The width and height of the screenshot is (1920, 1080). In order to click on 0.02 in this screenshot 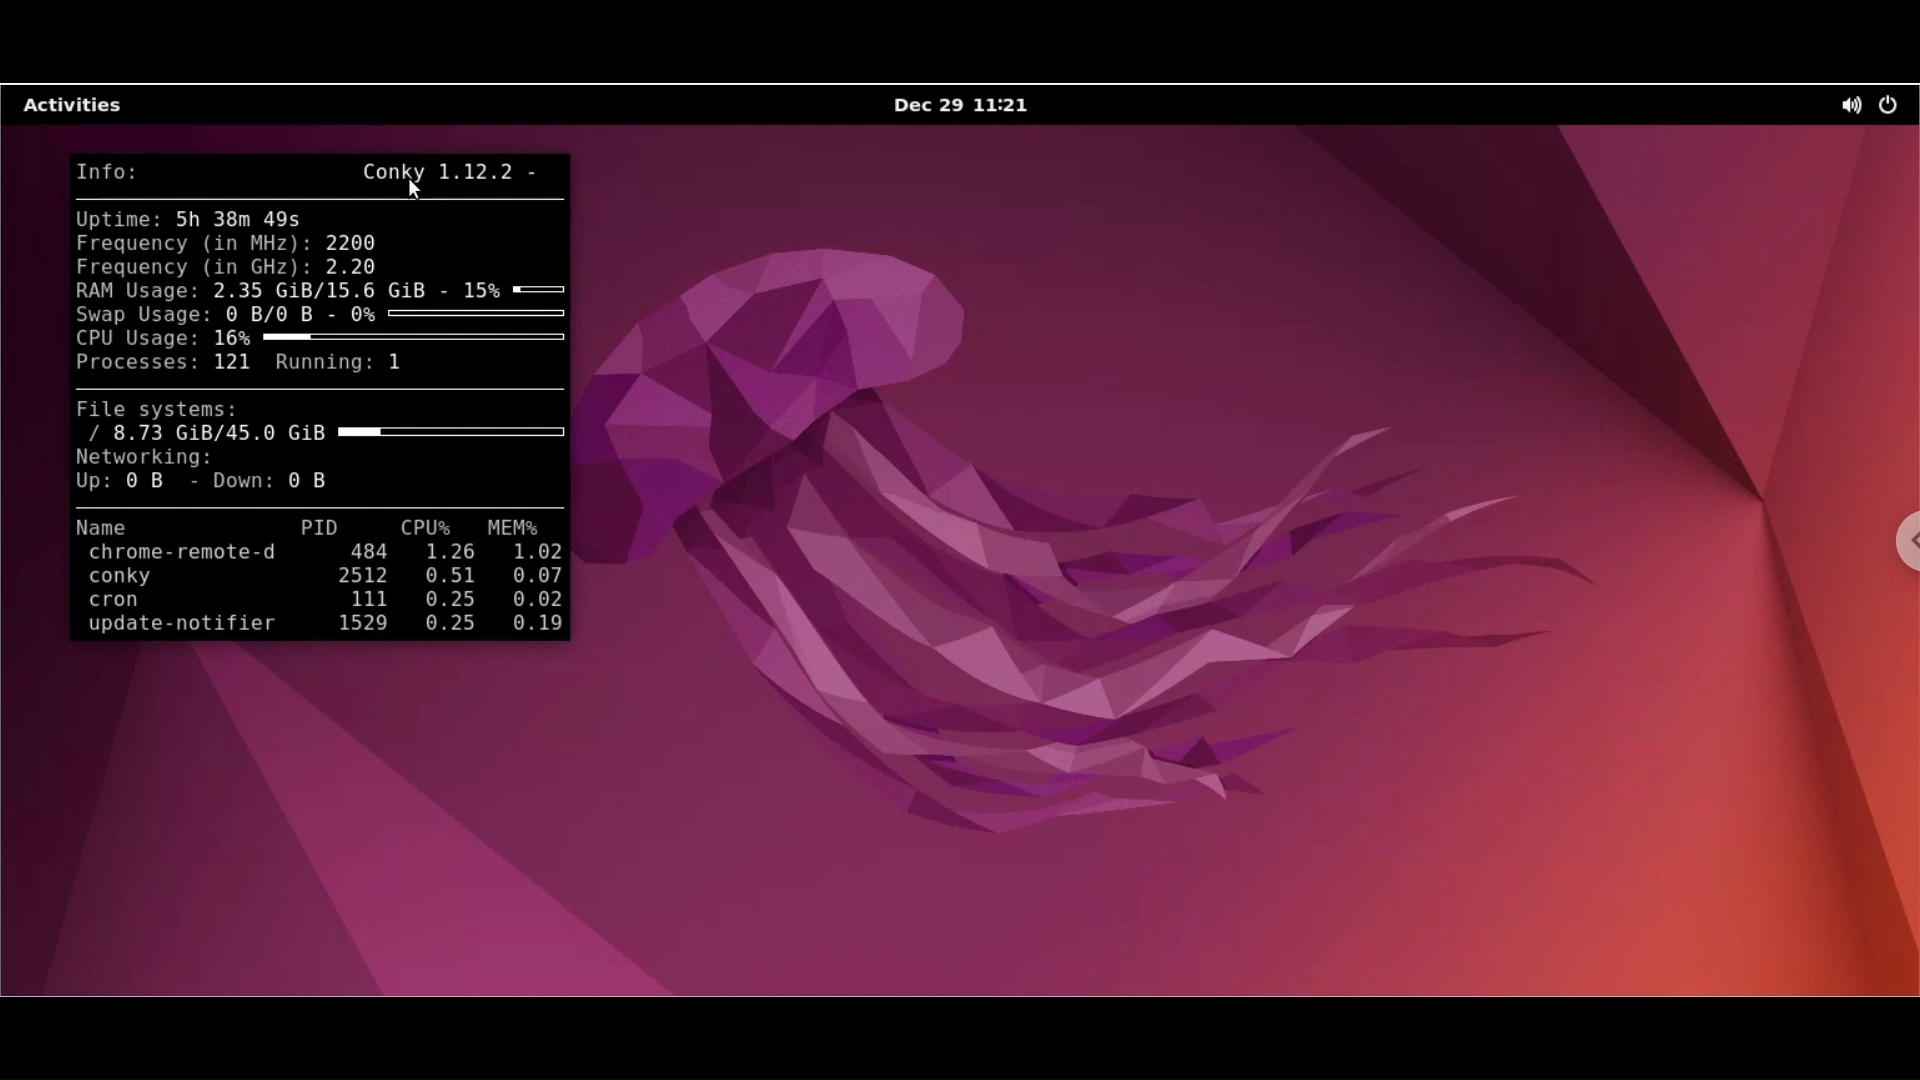, I will do `click(536, 599)`.